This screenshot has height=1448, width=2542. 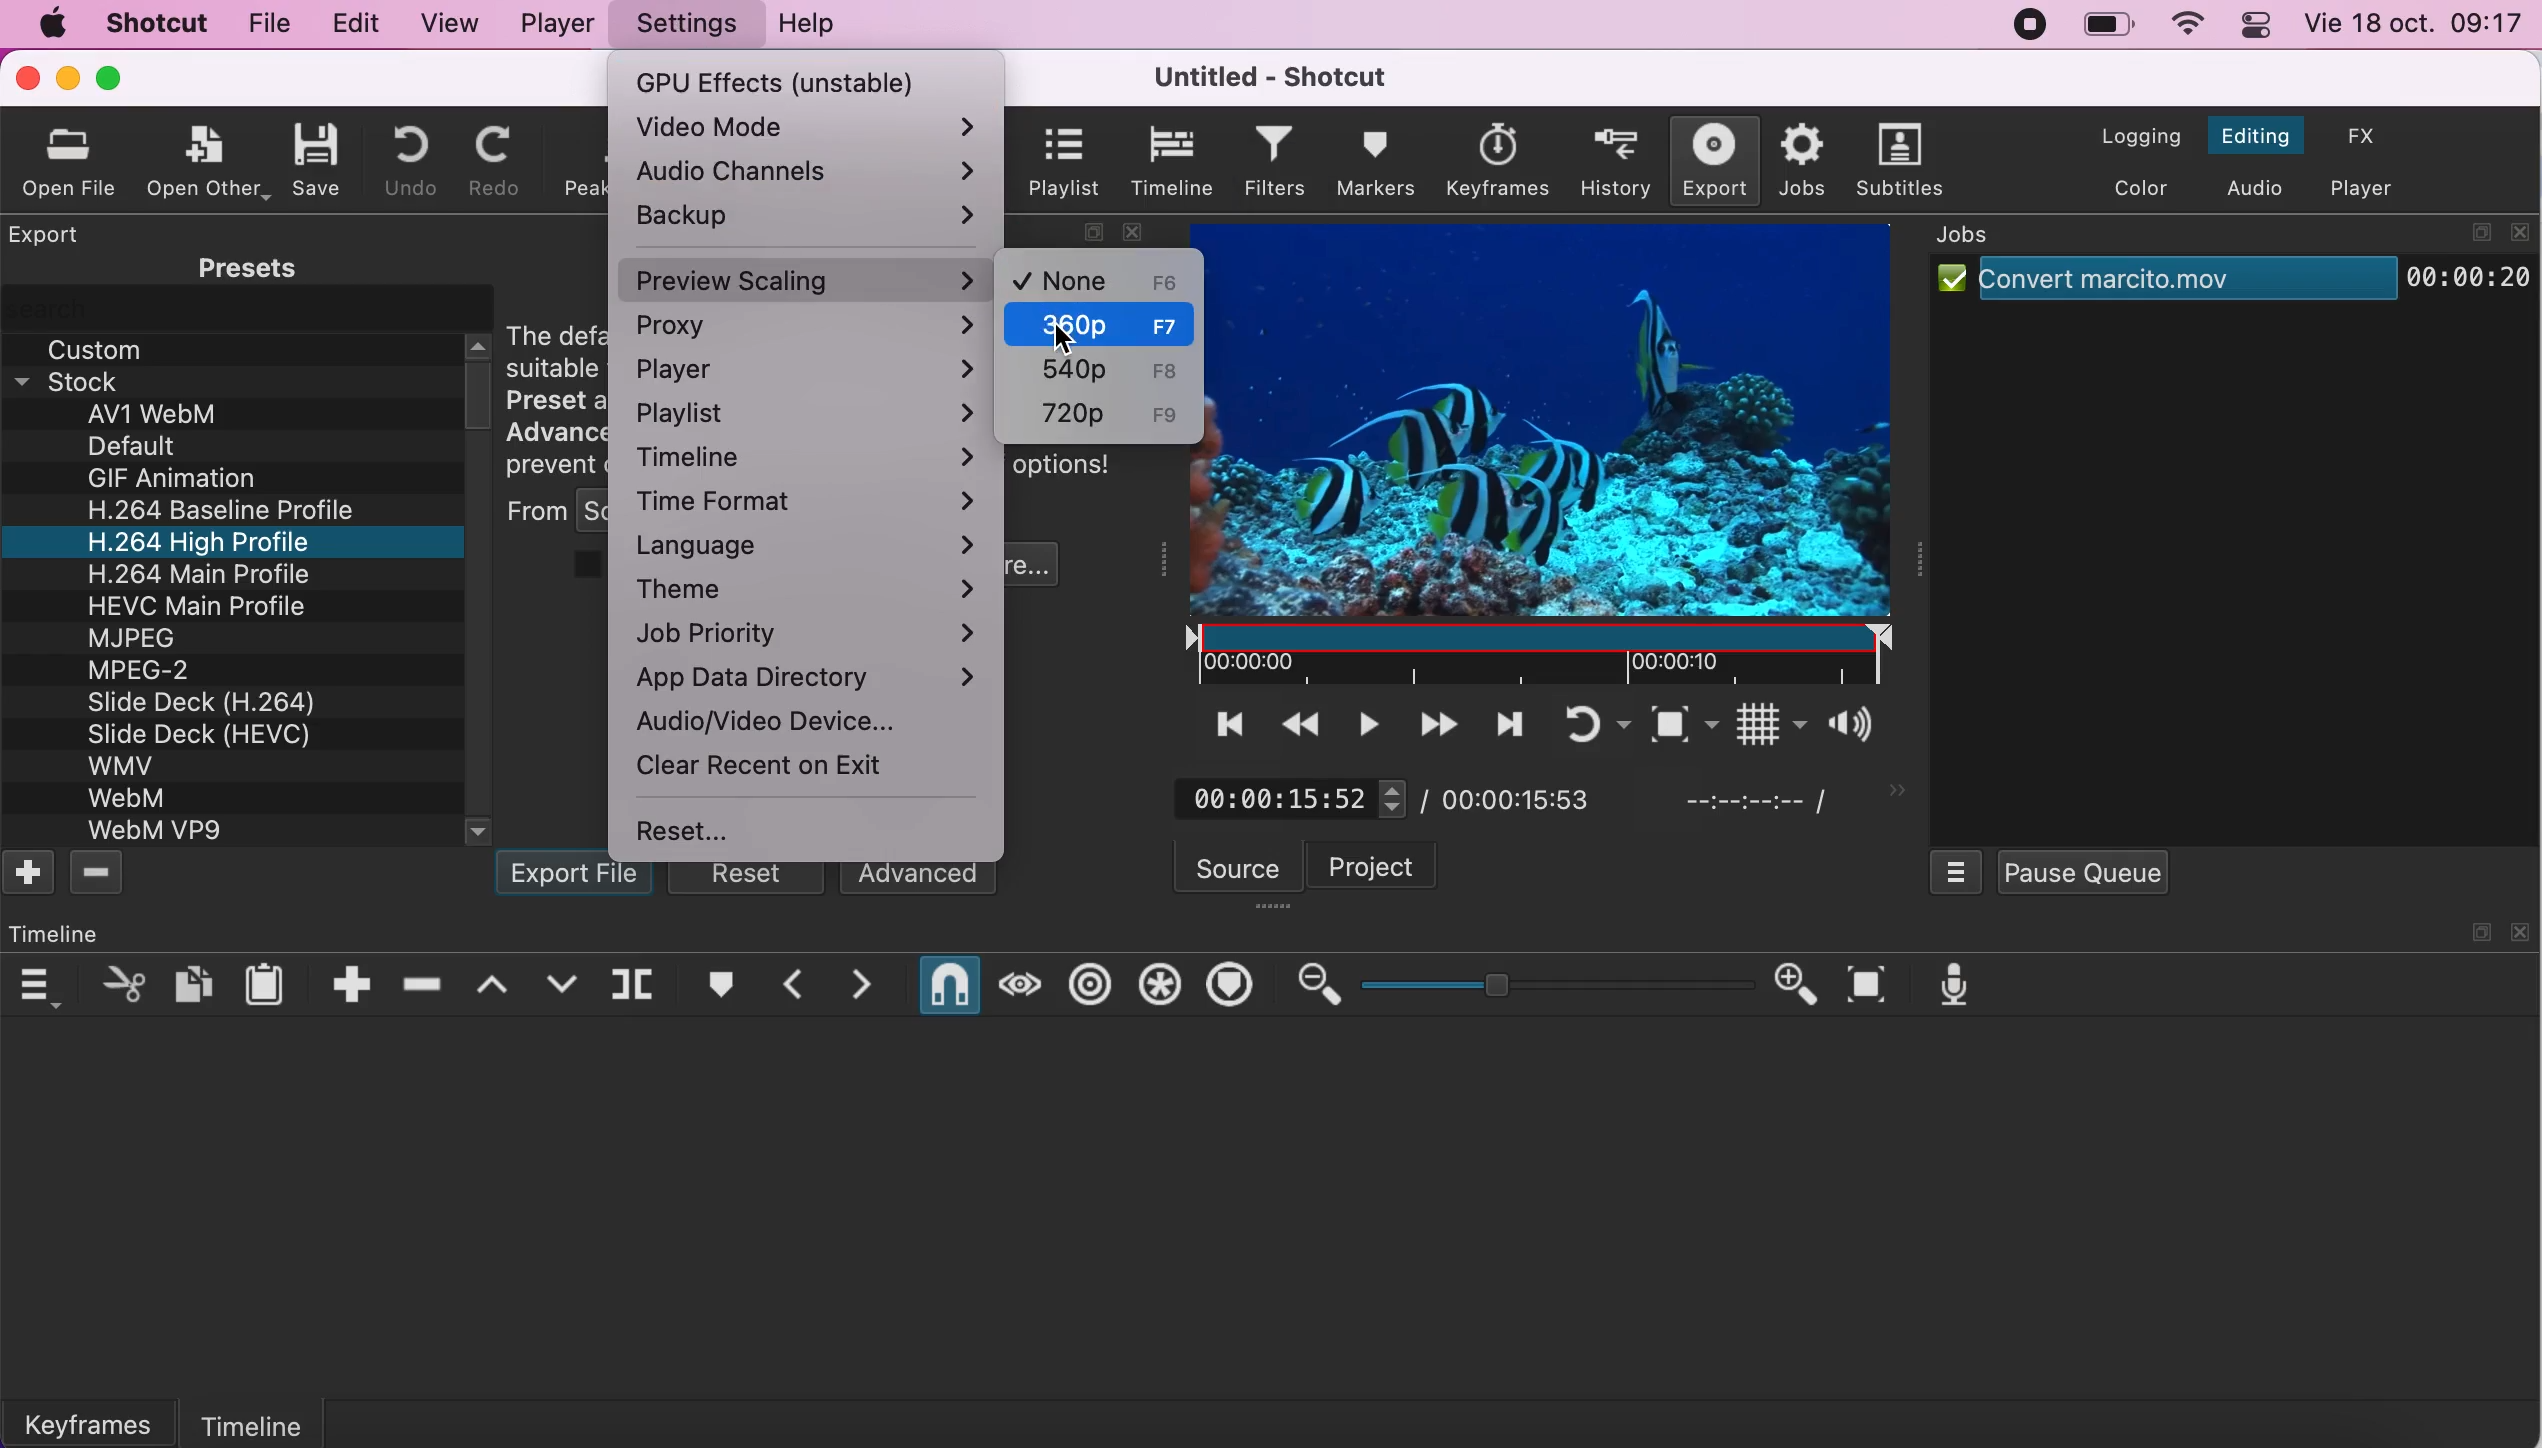 I want to click on time and date, so click(x=2418, y=26).